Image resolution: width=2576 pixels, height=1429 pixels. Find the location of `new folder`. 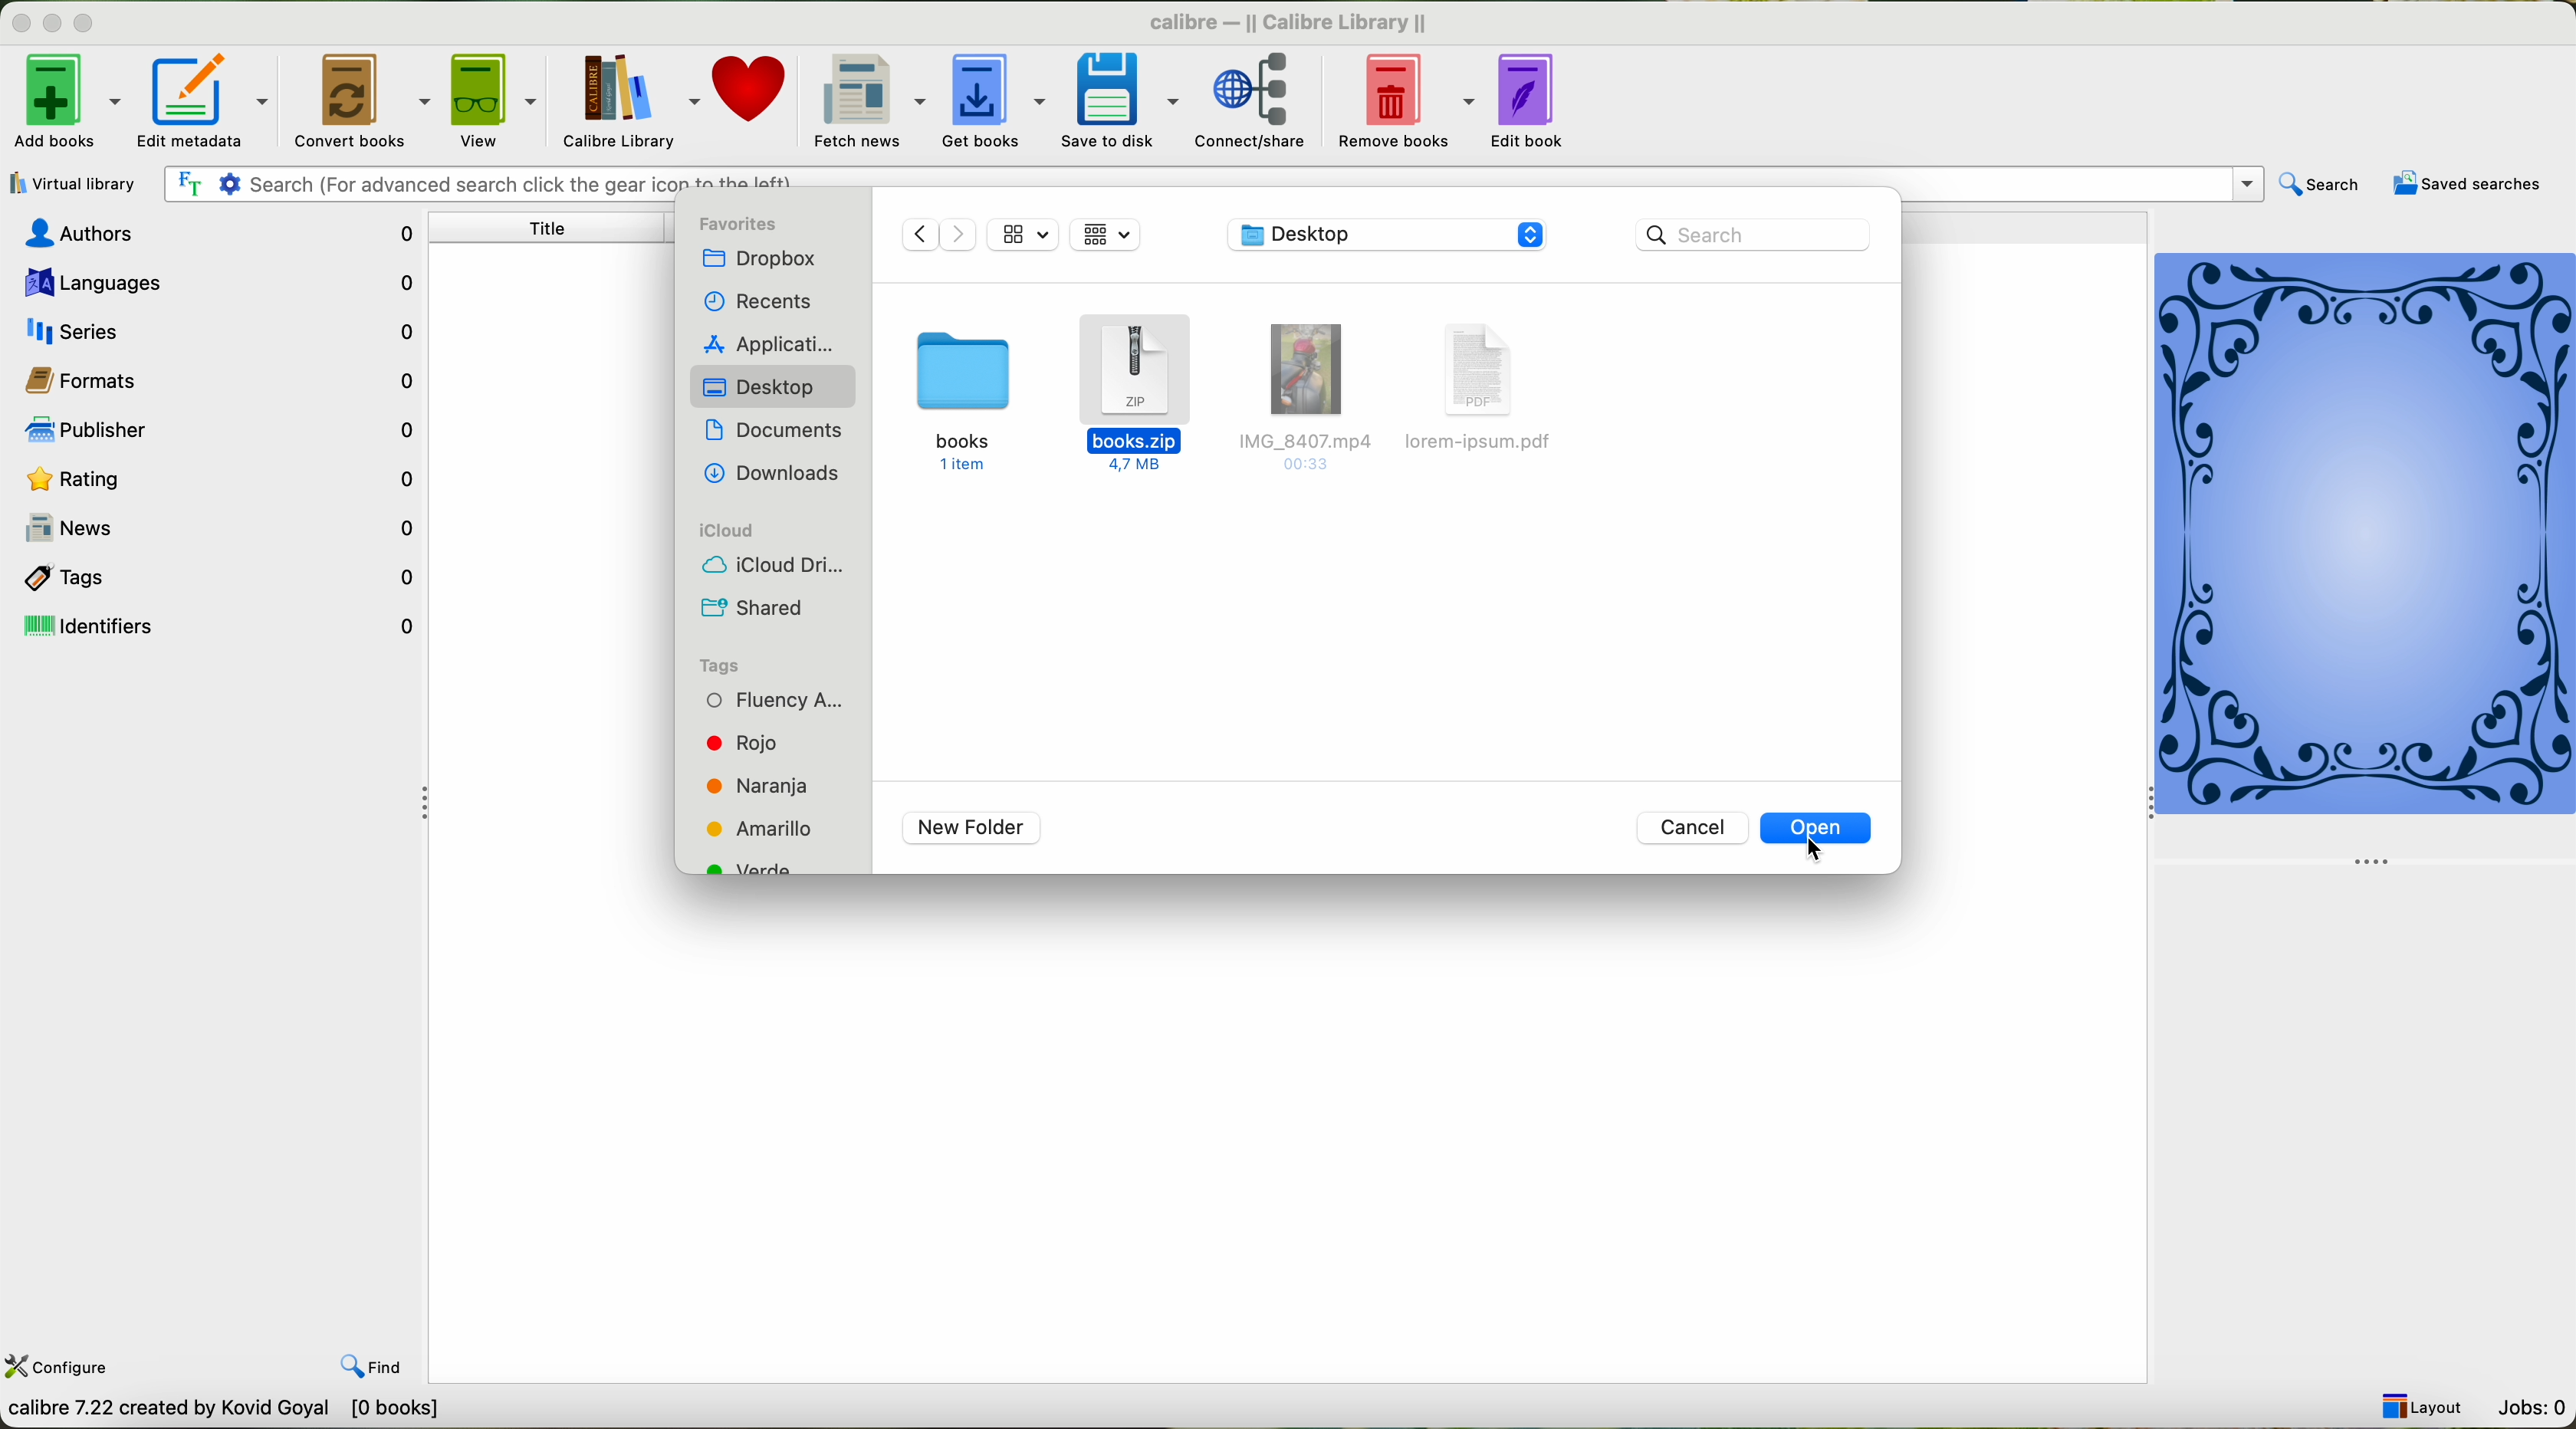

new folder is located at coordinates (966, 826).